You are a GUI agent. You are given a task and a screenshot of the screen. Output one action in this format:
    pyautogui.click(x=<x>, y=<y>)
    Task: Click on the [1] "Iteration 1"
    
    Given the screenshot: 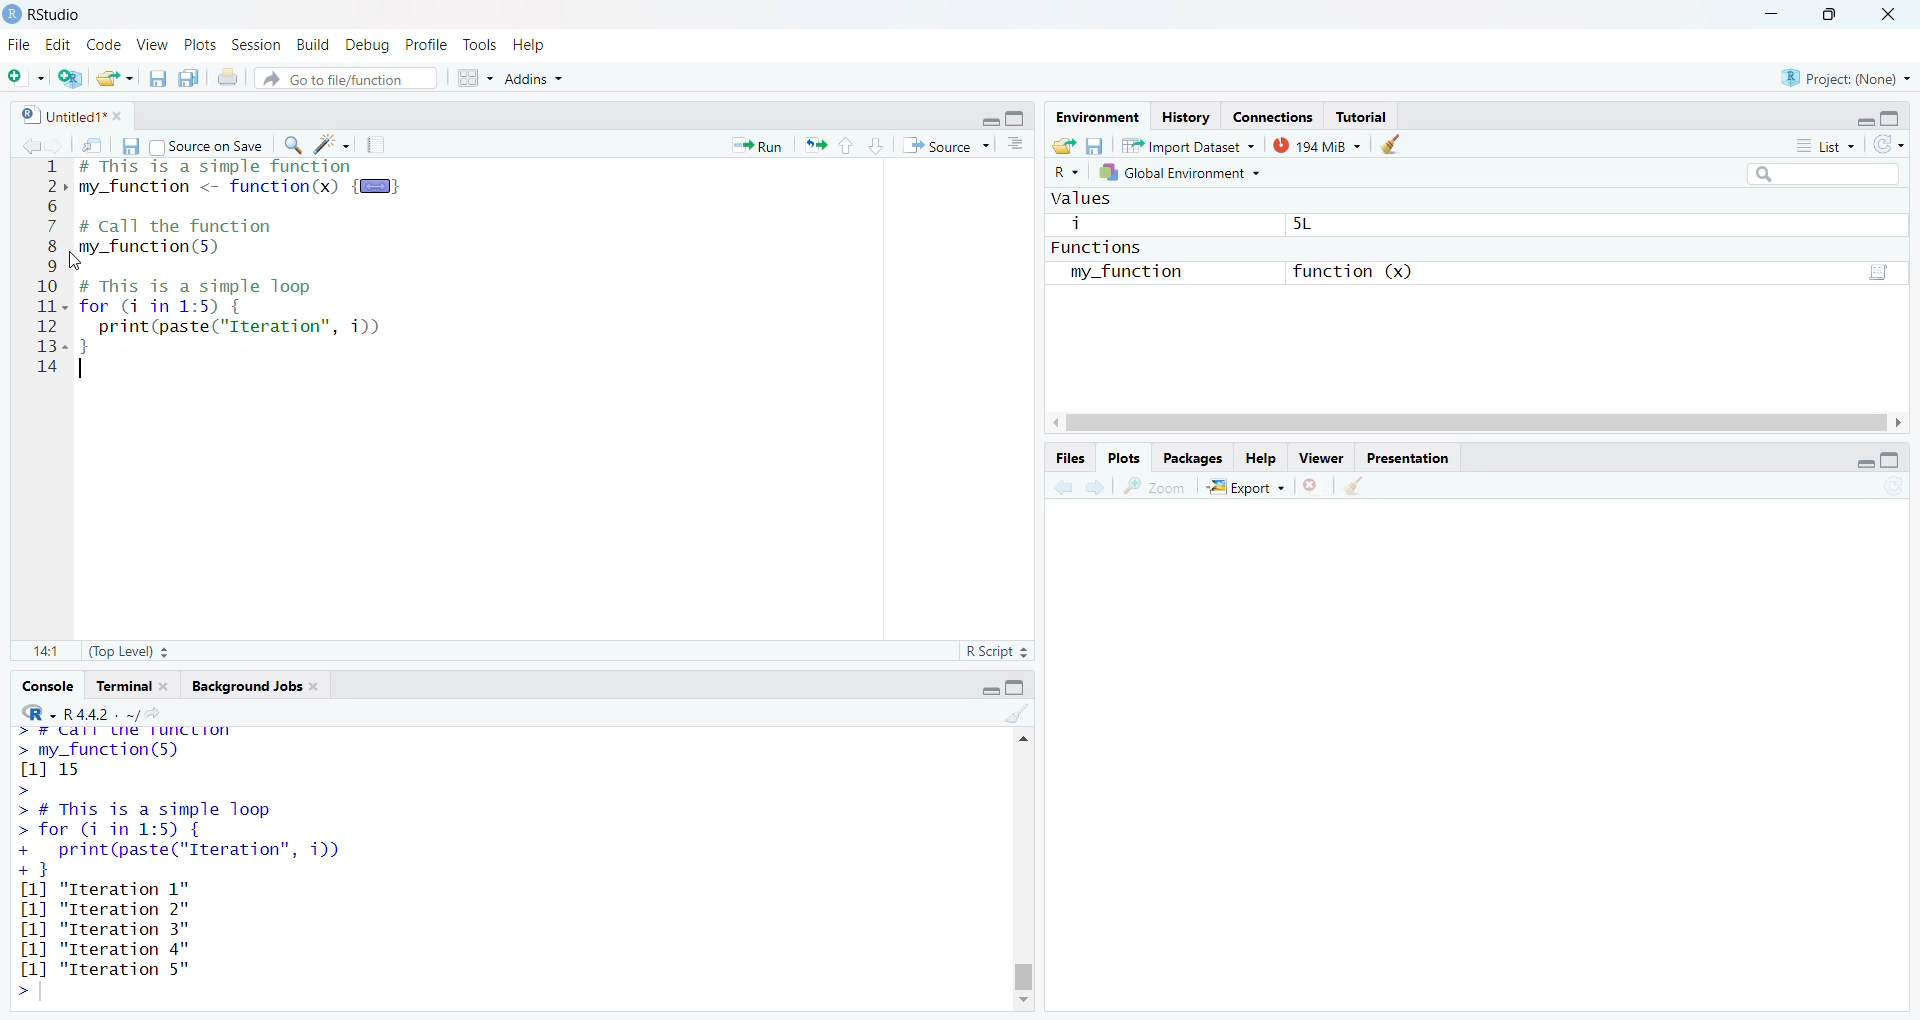 What is the action you would take?
    pyautogui.click(x=116, y=889)
    